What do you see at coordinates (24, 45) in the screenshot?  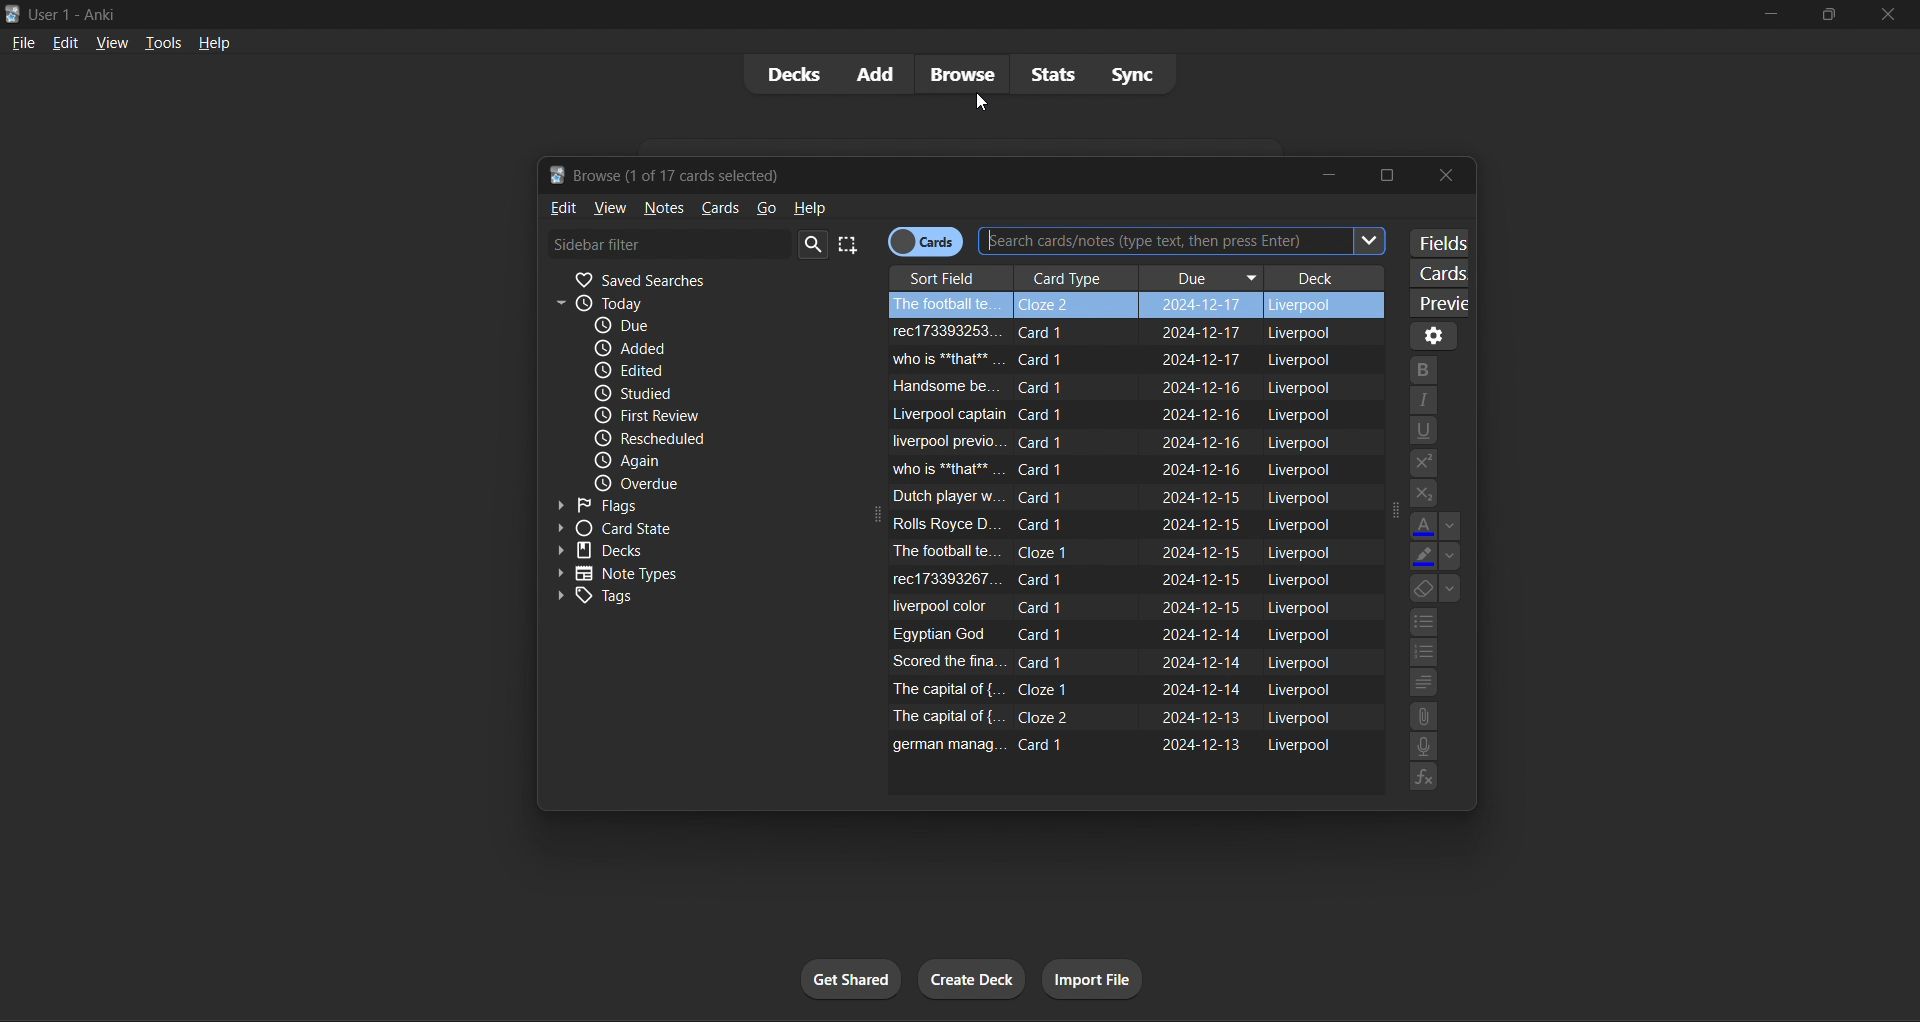 I see `file` at bounding box center [24, 45].